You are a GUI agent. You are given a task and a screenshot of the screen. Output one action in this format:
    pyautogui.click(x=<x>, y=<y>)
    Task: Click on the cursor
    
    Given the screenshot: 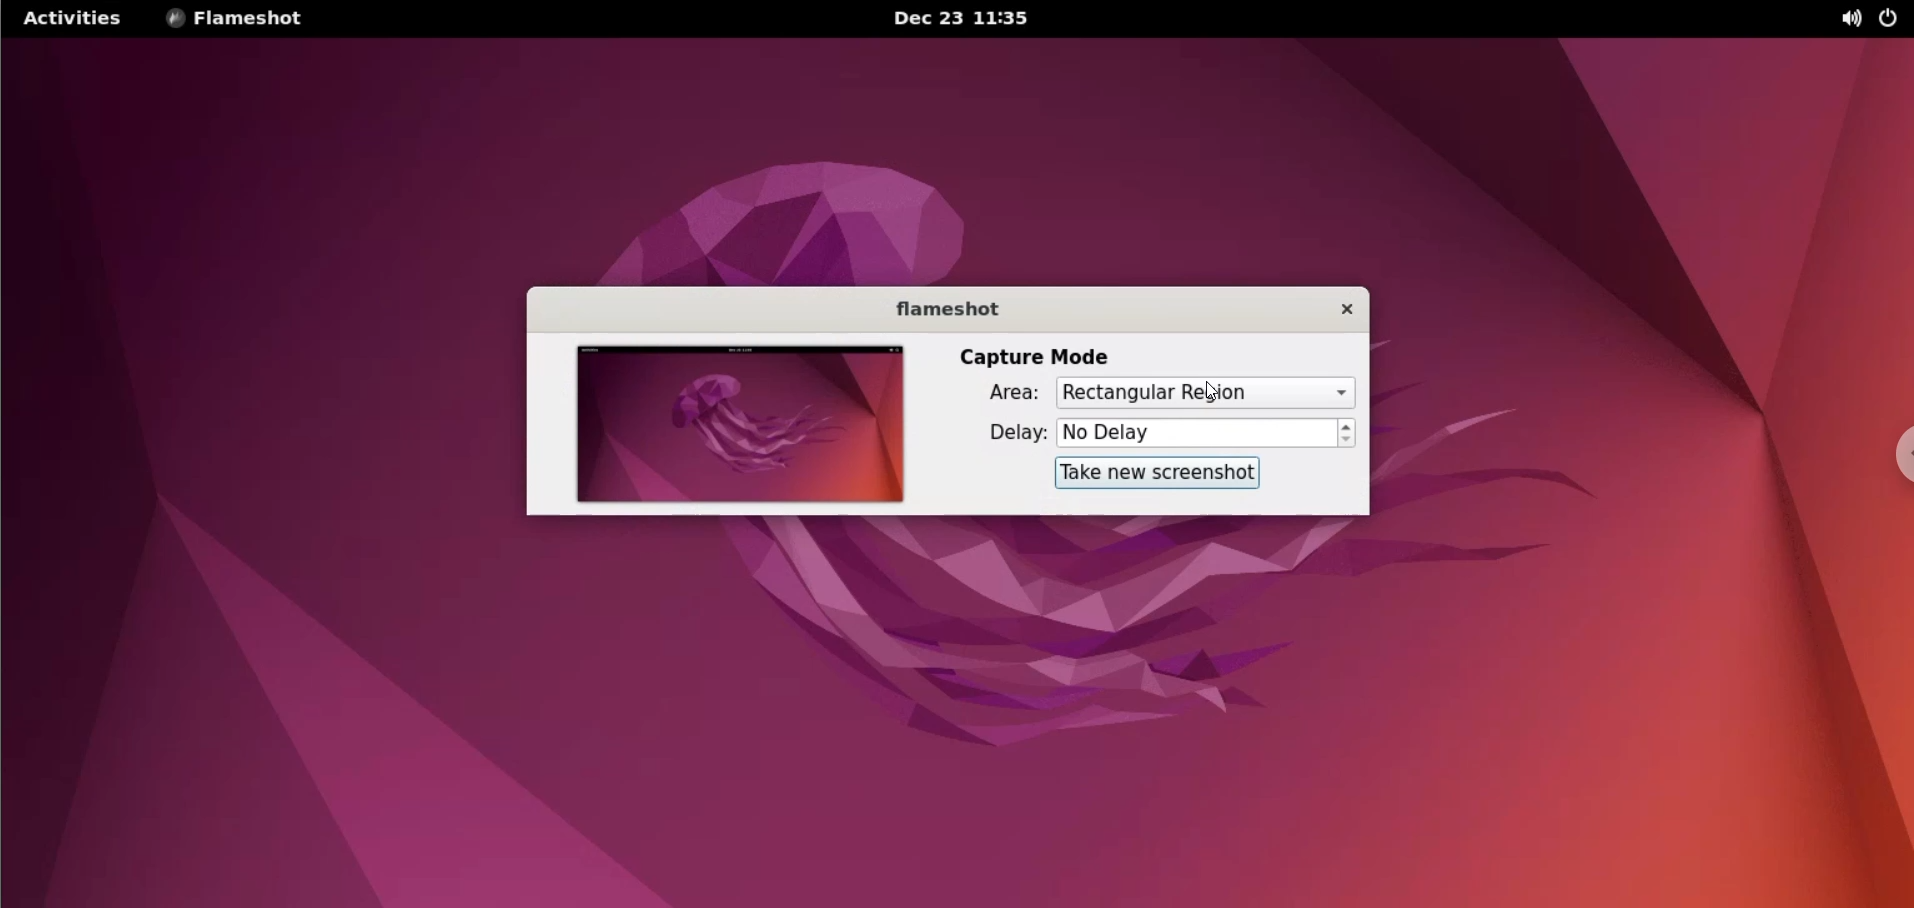 What is the action you would take?
    pyautogui.click(x=1216, y=392)
    